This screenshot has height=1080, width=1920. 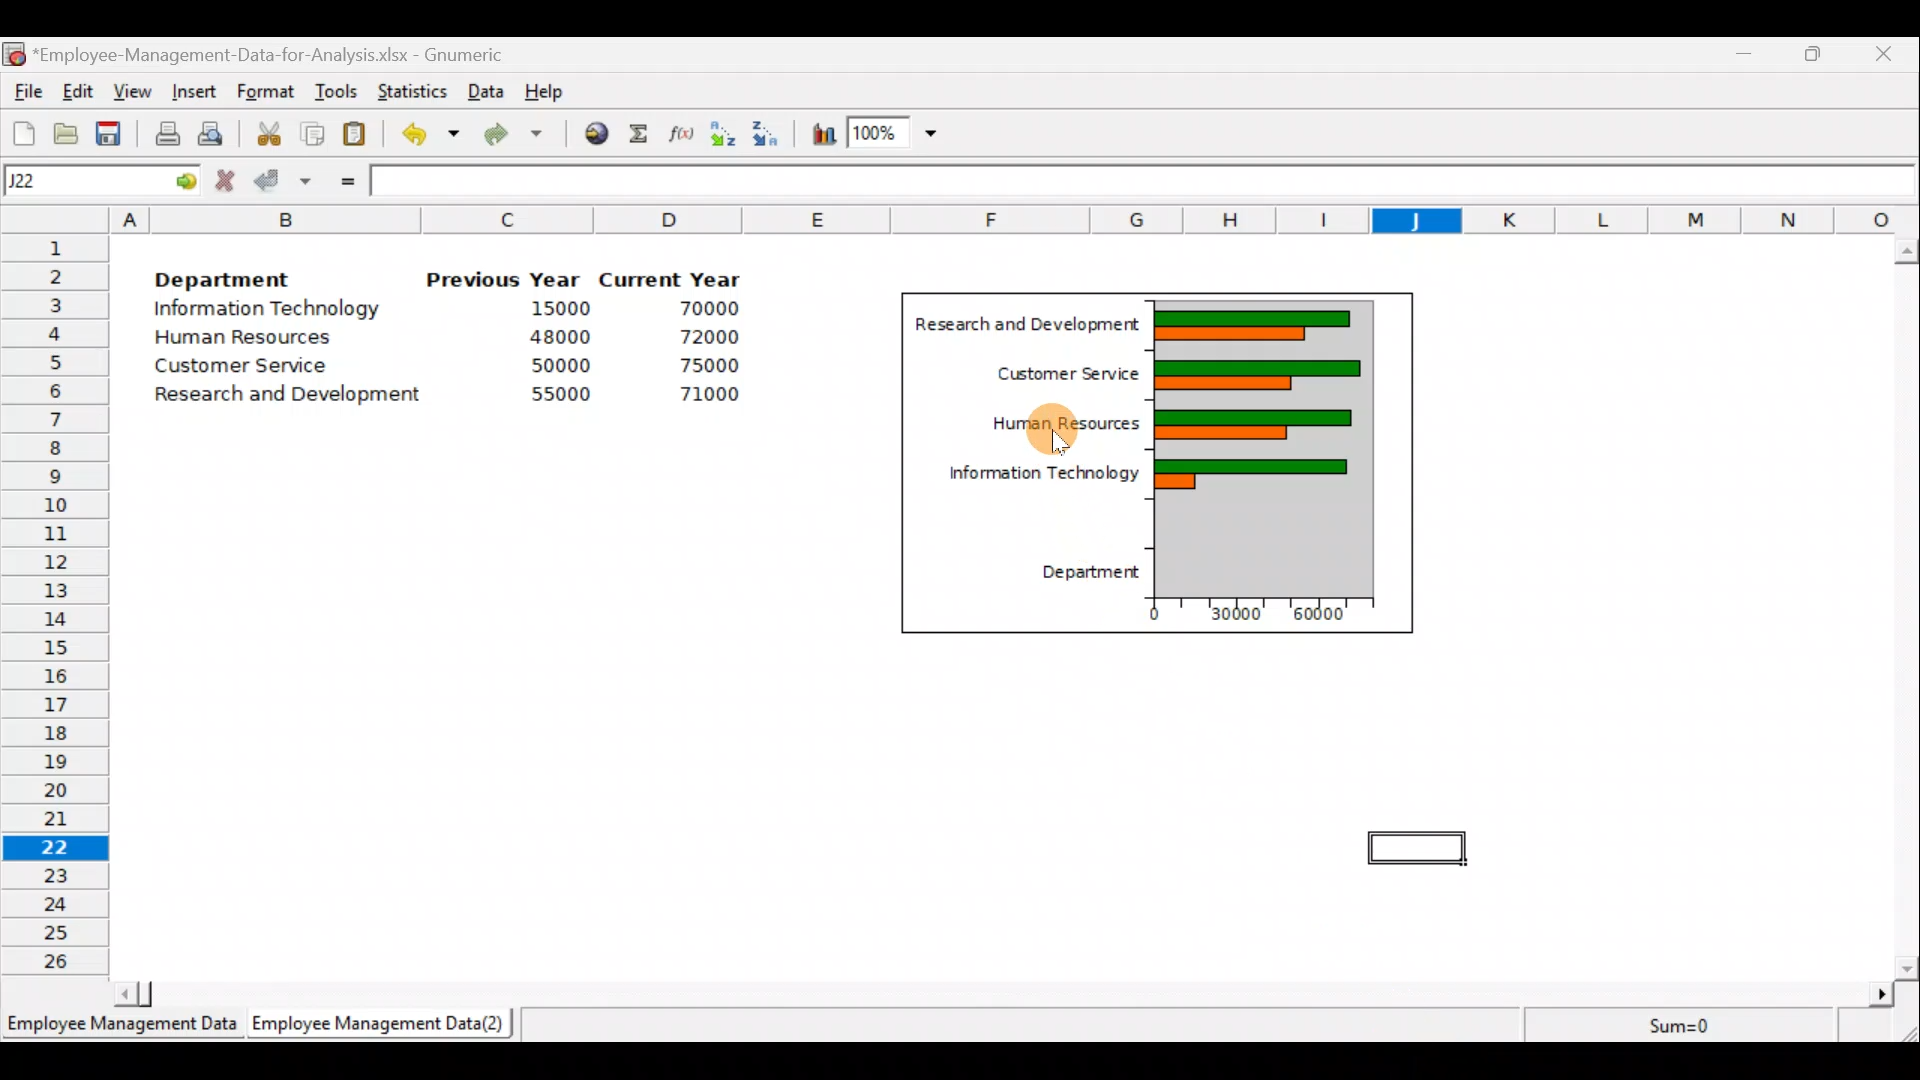 I want to click on Current Year, so click(x=670, y=275).